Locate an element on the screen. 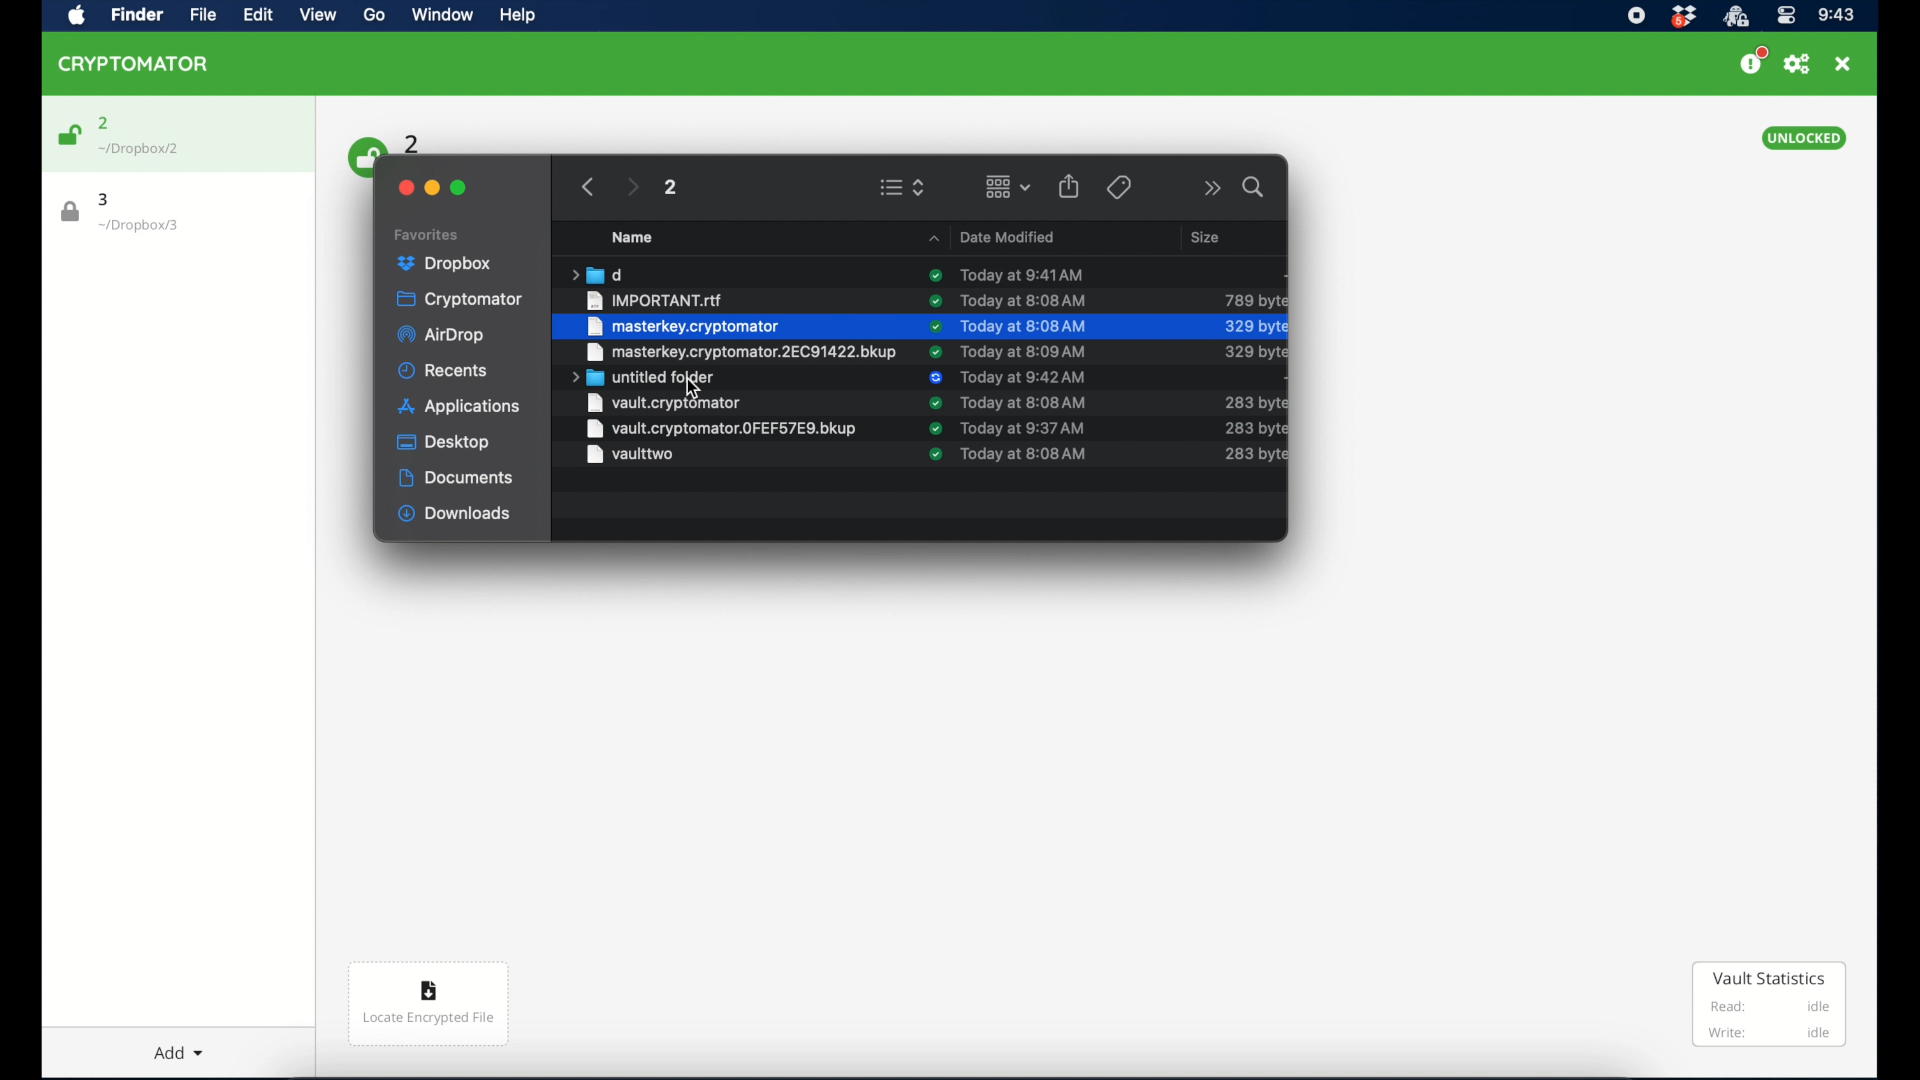 The width and height of the screenshot is (1920, 1080). change item grouping is located at coordinates (1009, 186).